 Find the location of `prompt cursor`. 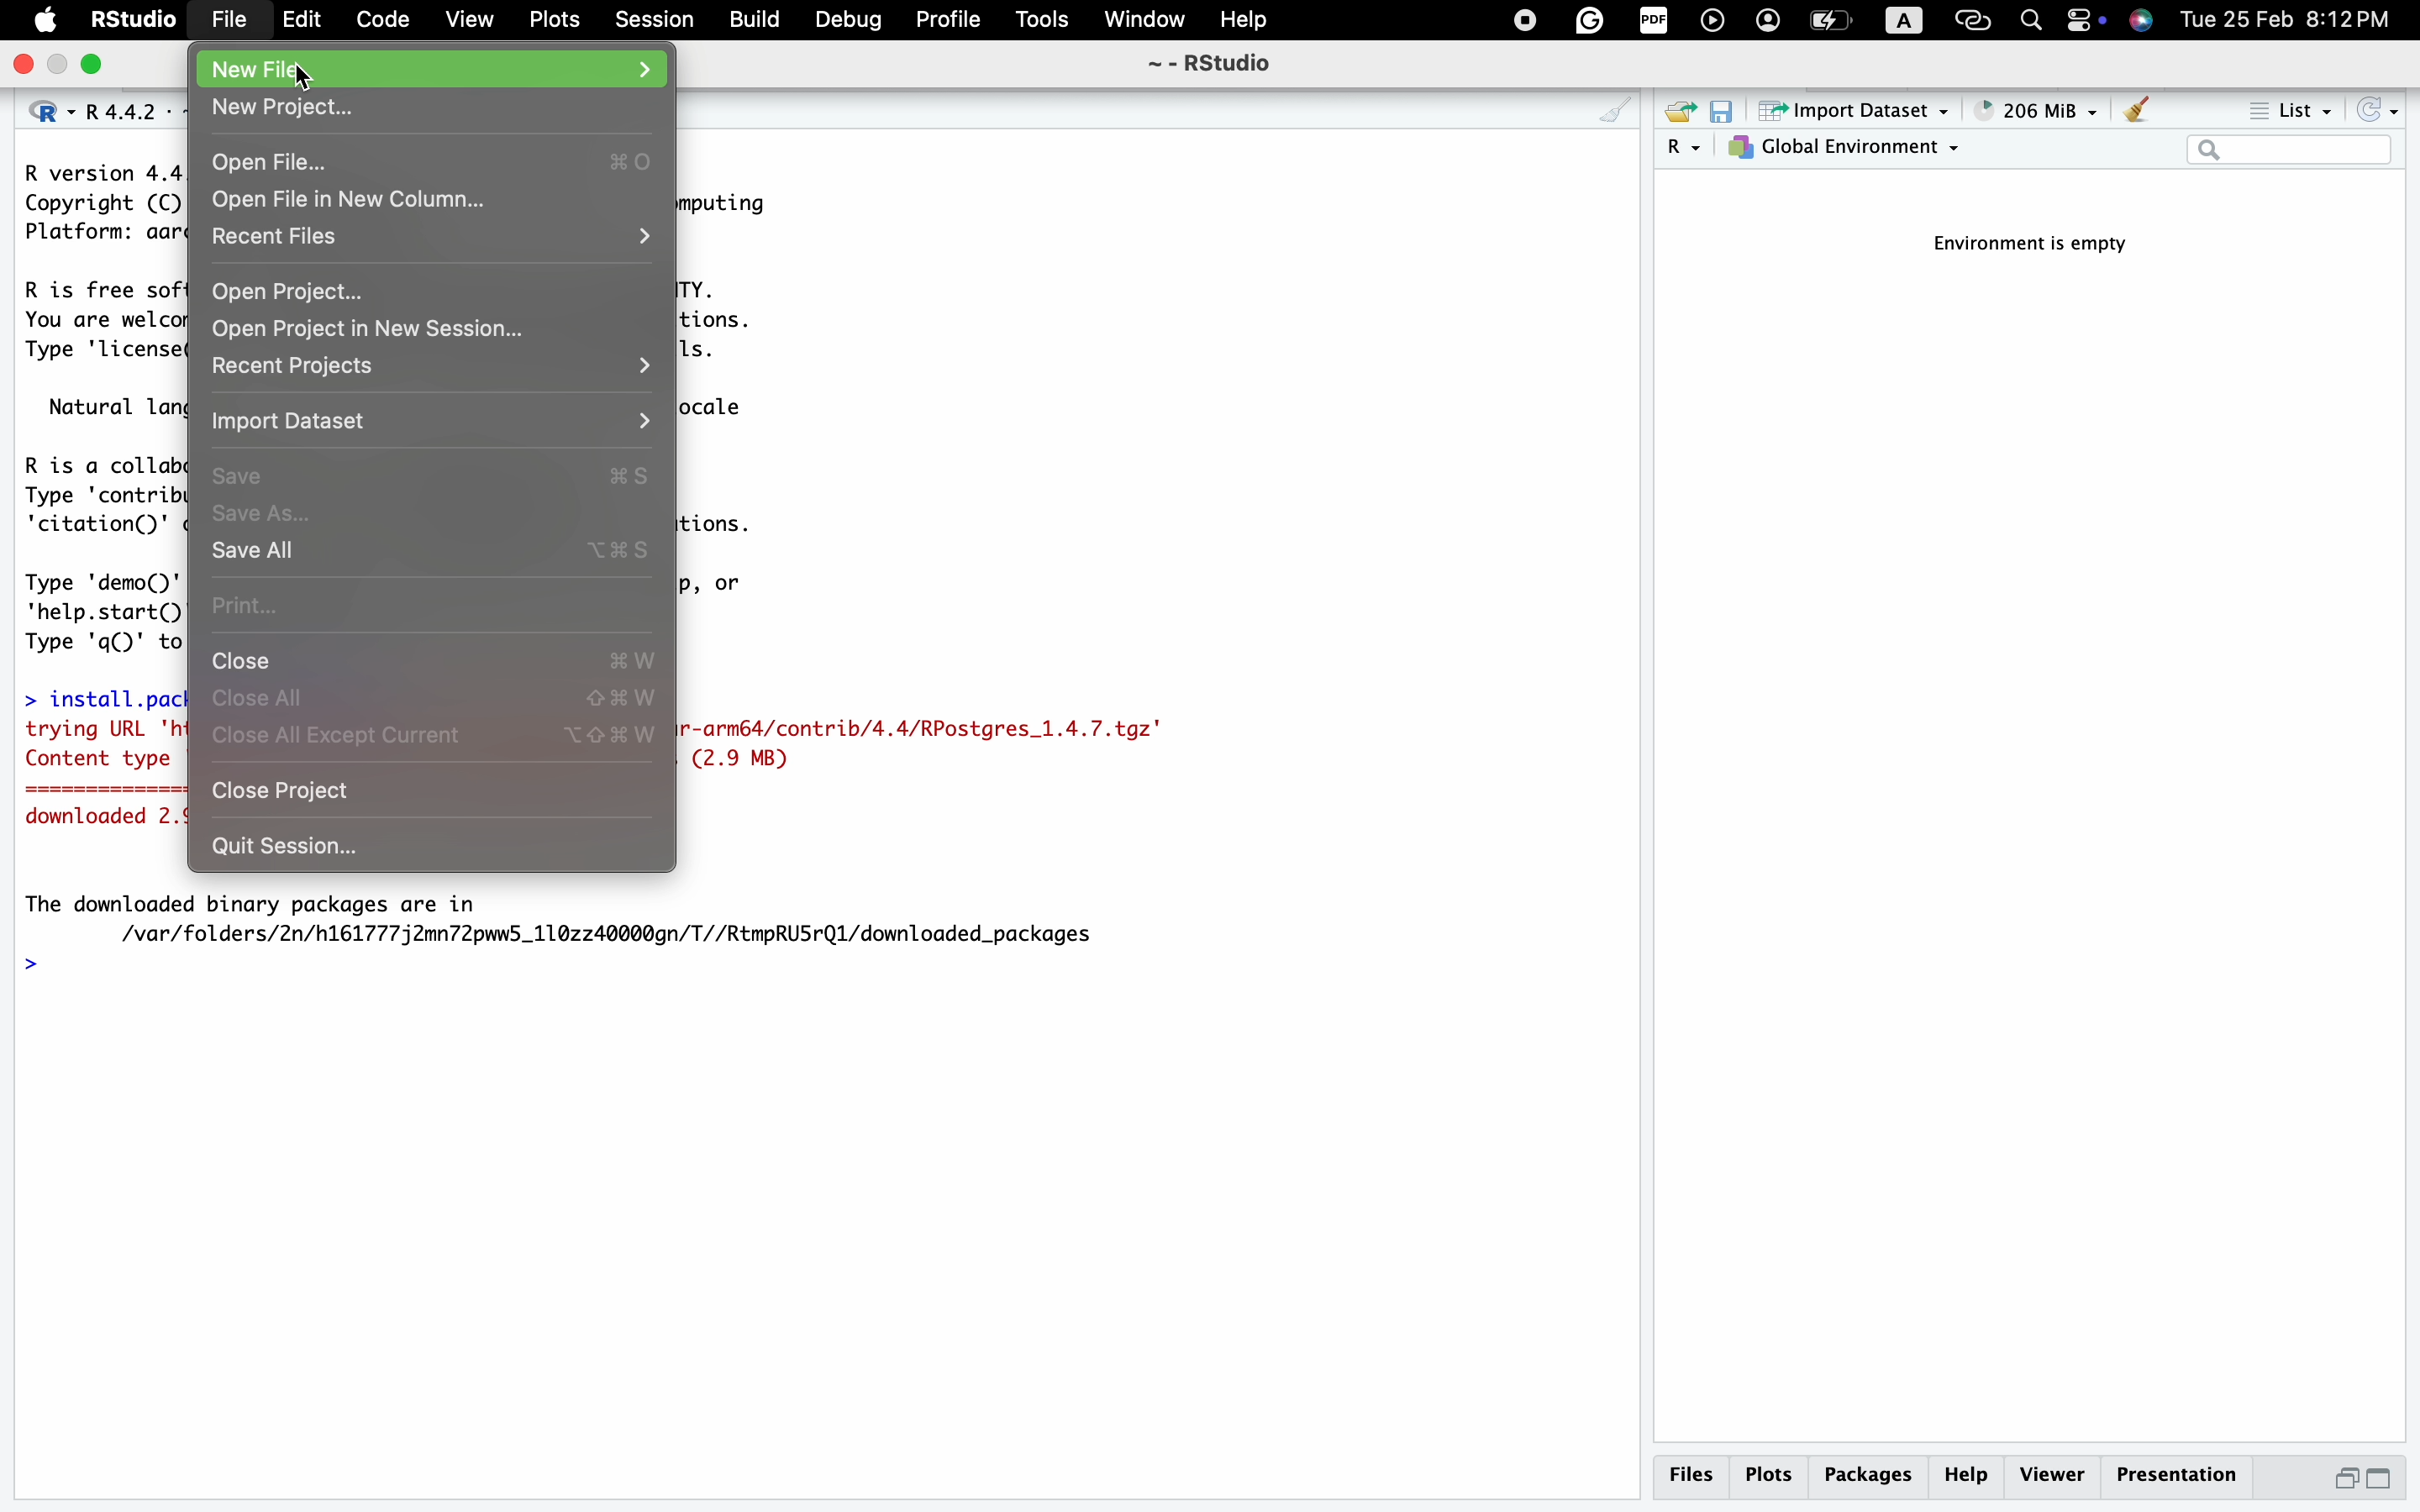

prompt cursor is located at coordinates (30, 967).